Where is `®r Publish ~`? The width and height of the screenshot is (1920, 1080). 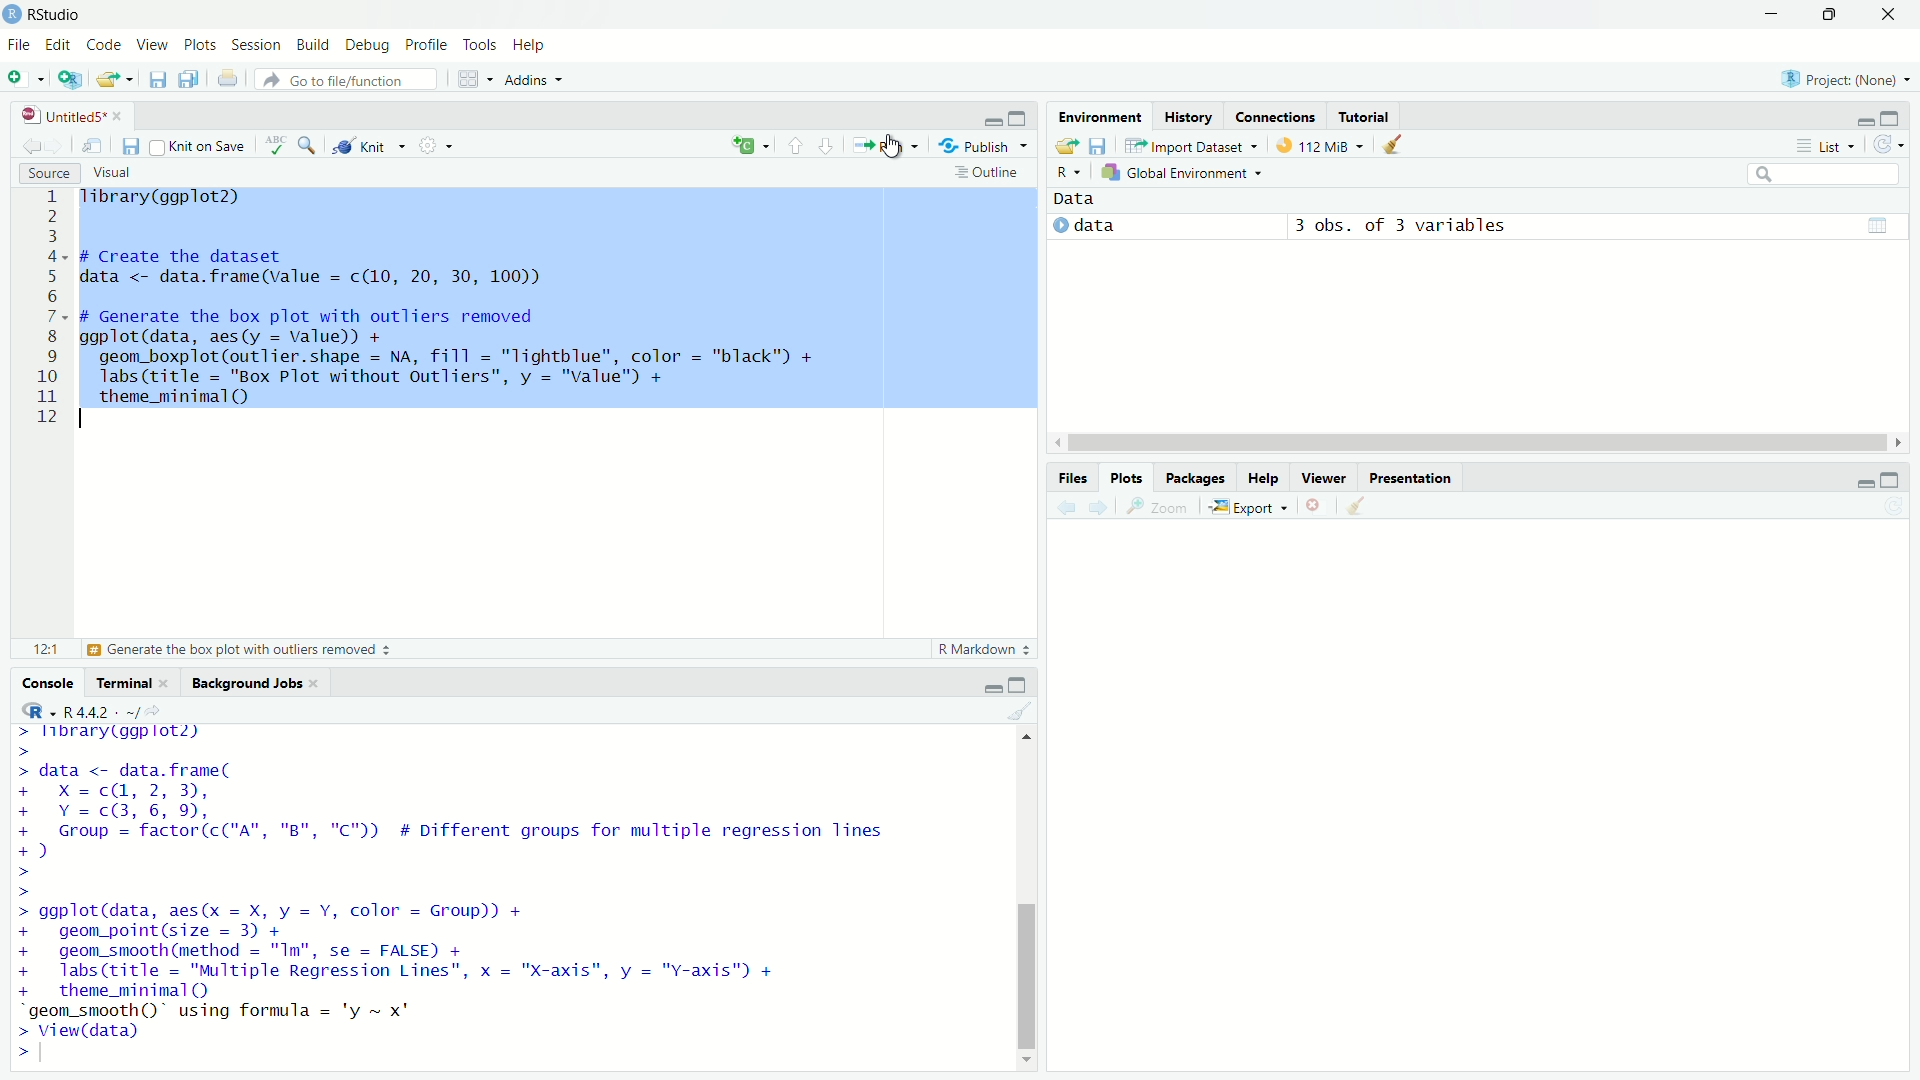 ®r Publish ~ is located at coordinates (986, 147).